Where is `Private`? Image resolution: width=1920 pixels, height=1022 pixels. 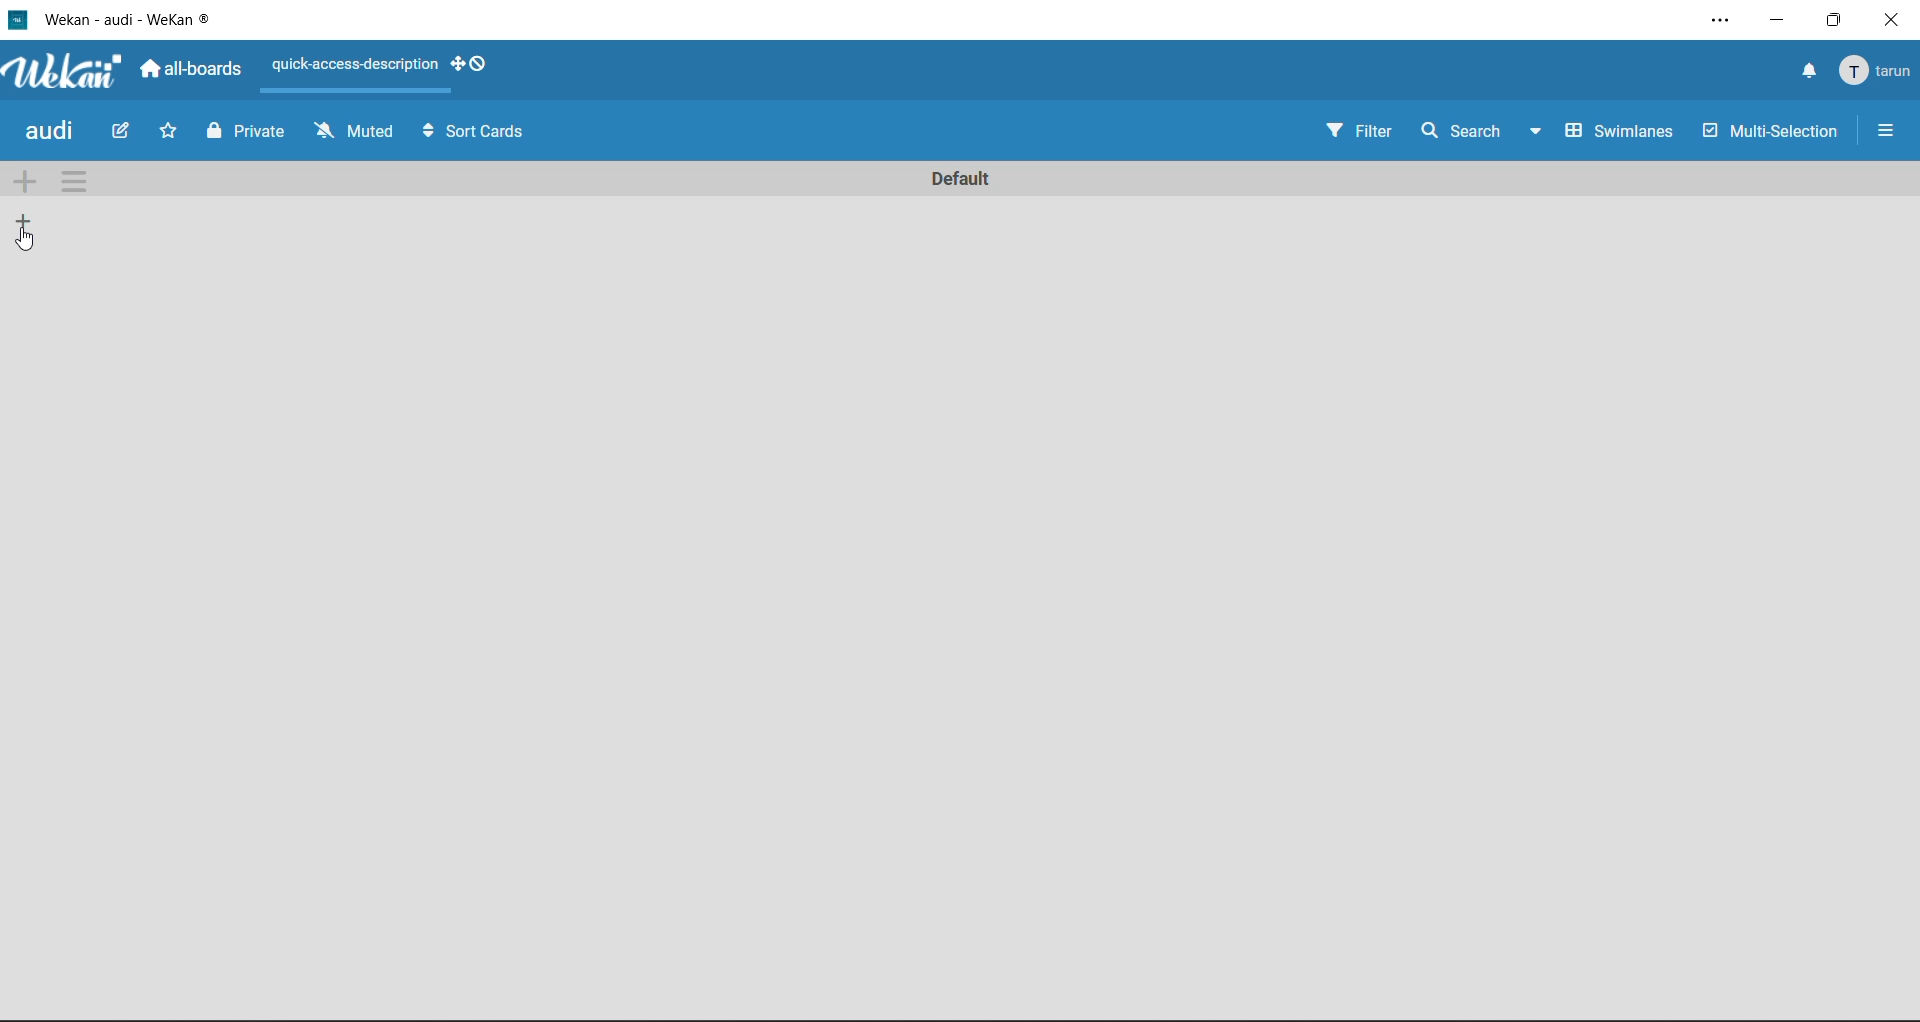
Private is located at coordinates (245, 133).